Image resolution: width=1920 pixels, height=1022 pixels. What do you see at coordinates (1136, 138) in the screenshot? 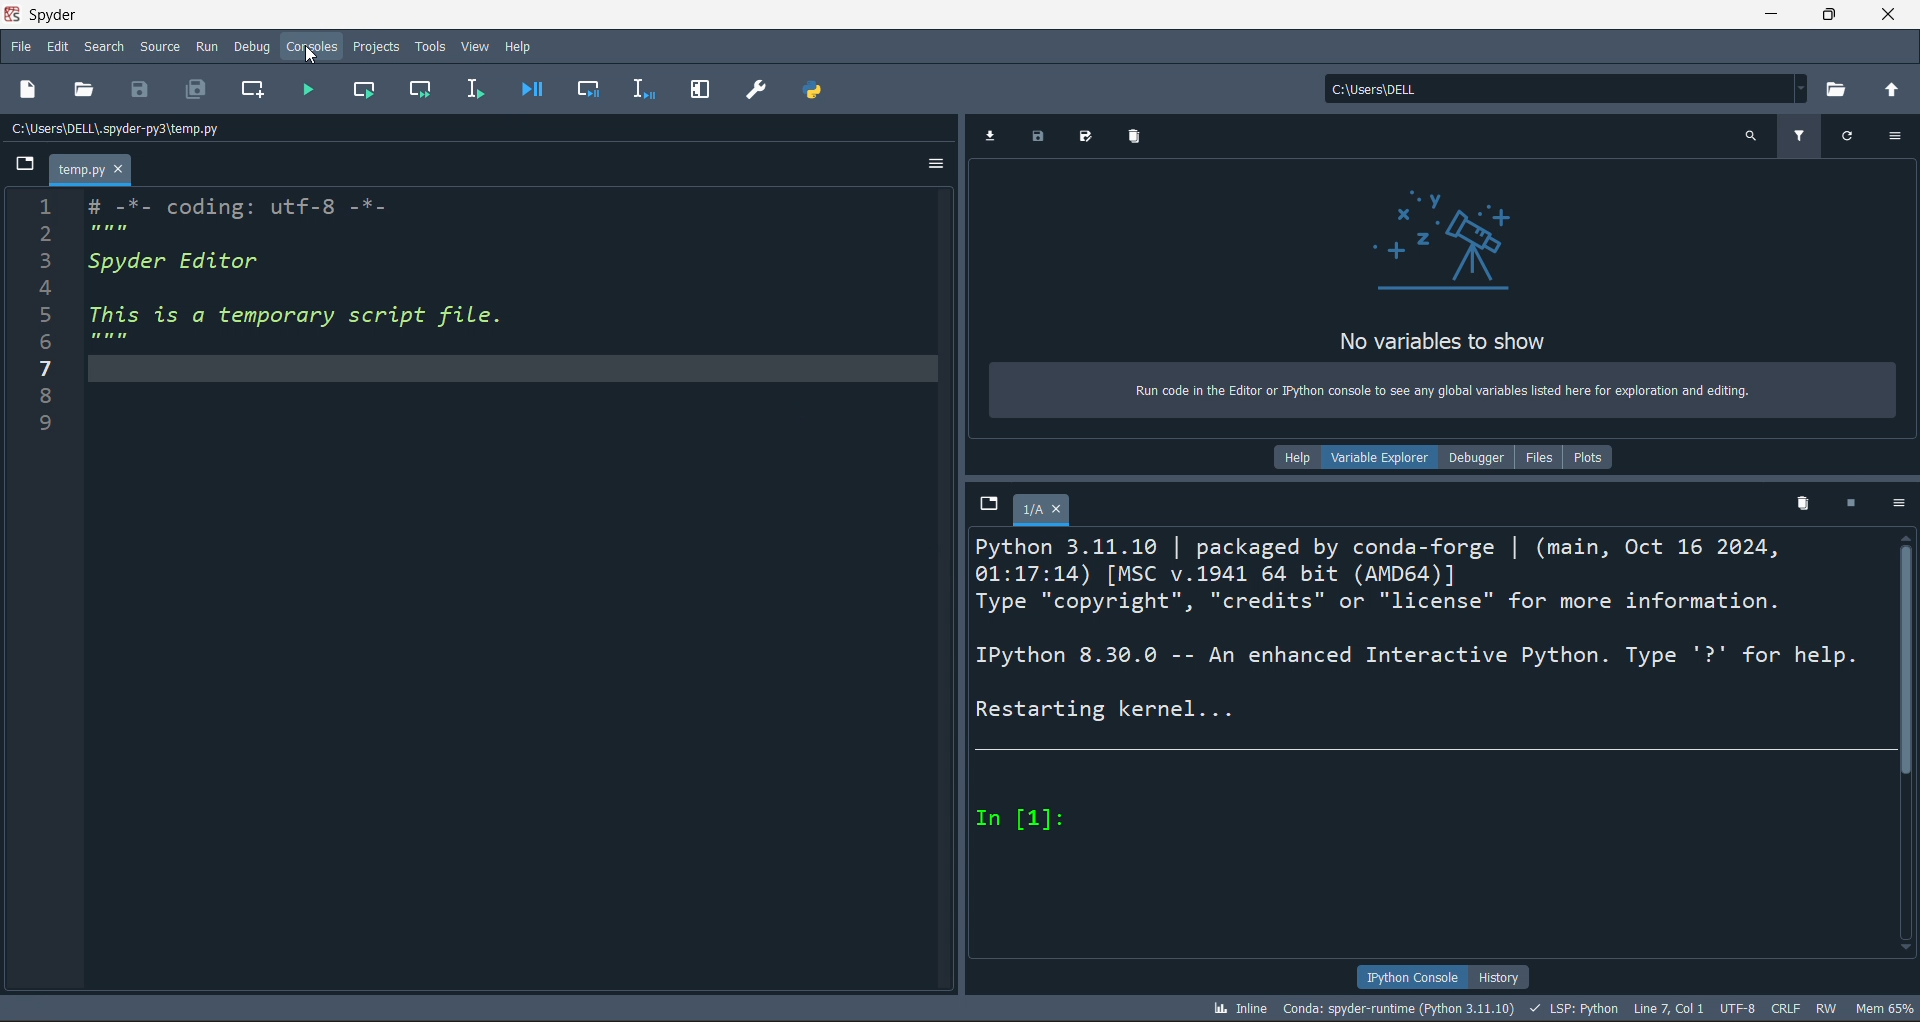
I see `delete variables` at bounding box center [1136, 138].